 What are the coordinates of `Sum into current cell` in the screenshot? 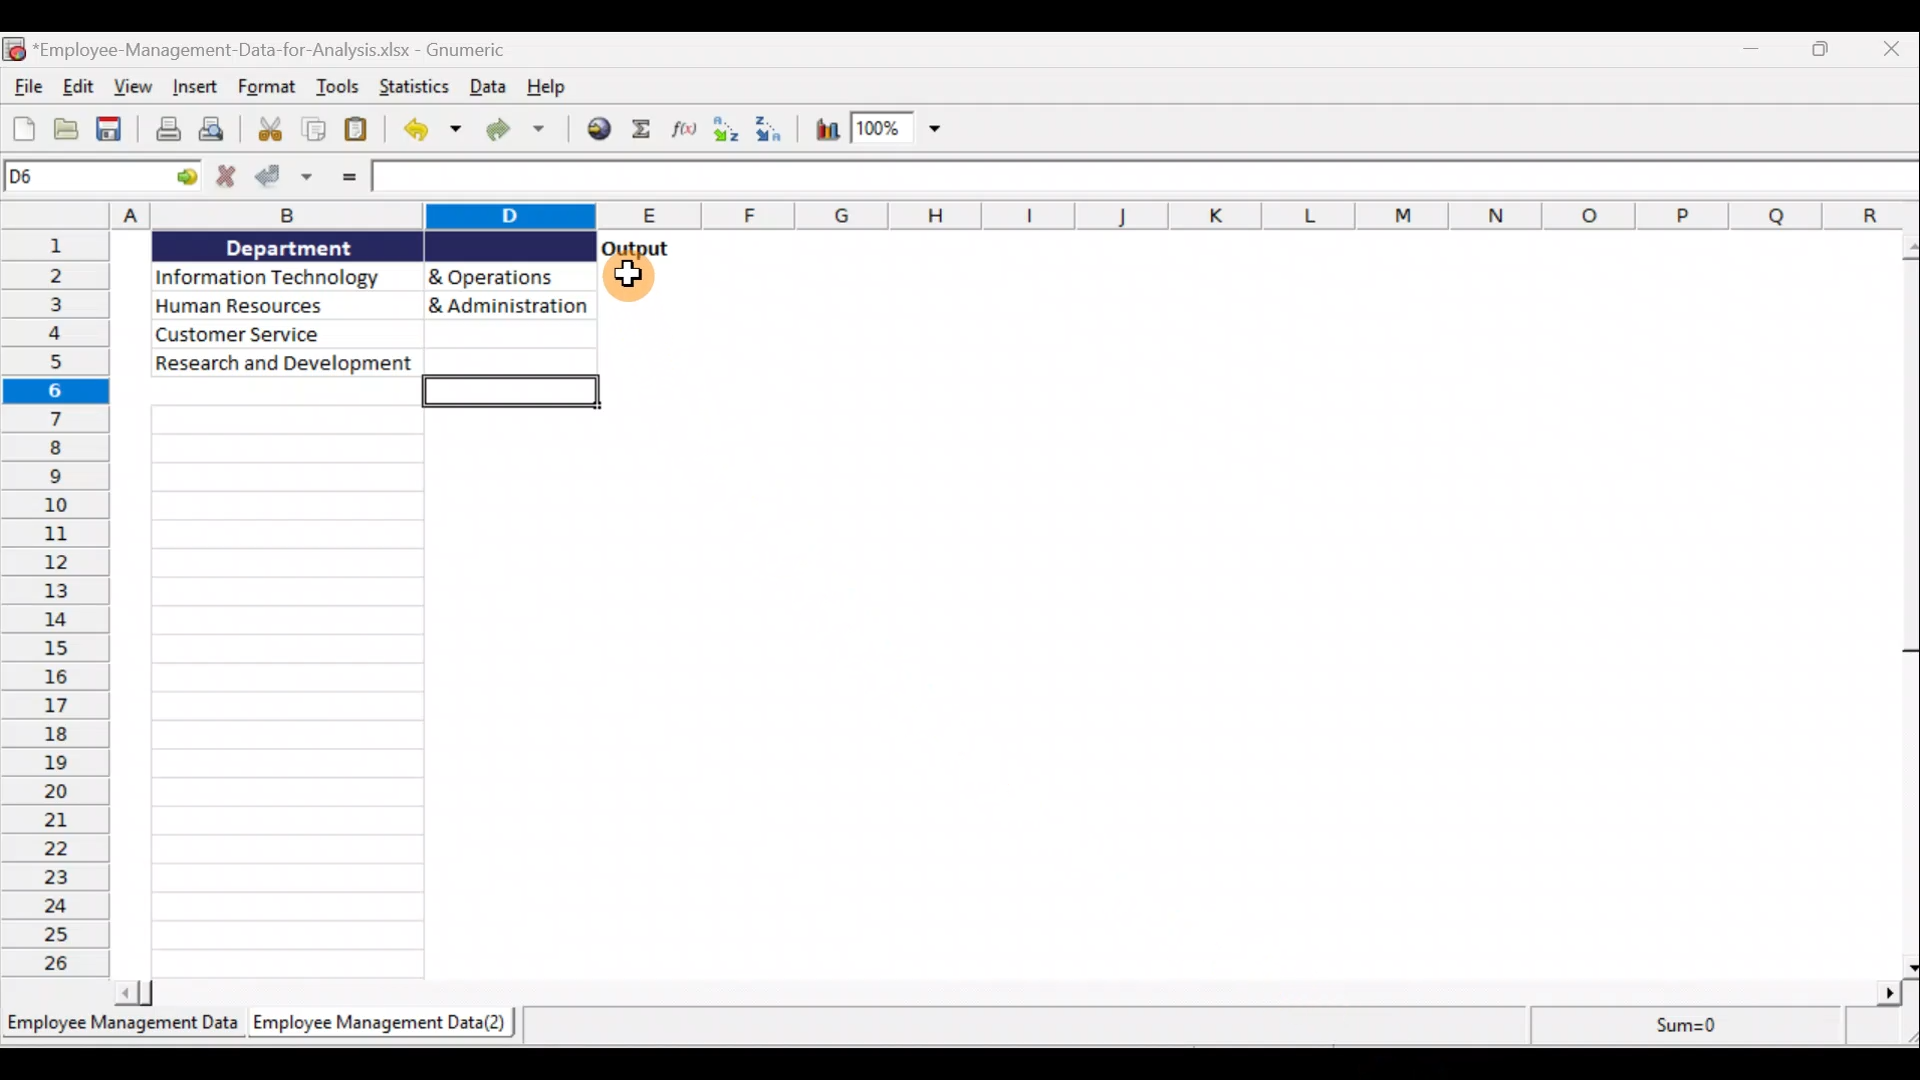 It's located at (641, 127).